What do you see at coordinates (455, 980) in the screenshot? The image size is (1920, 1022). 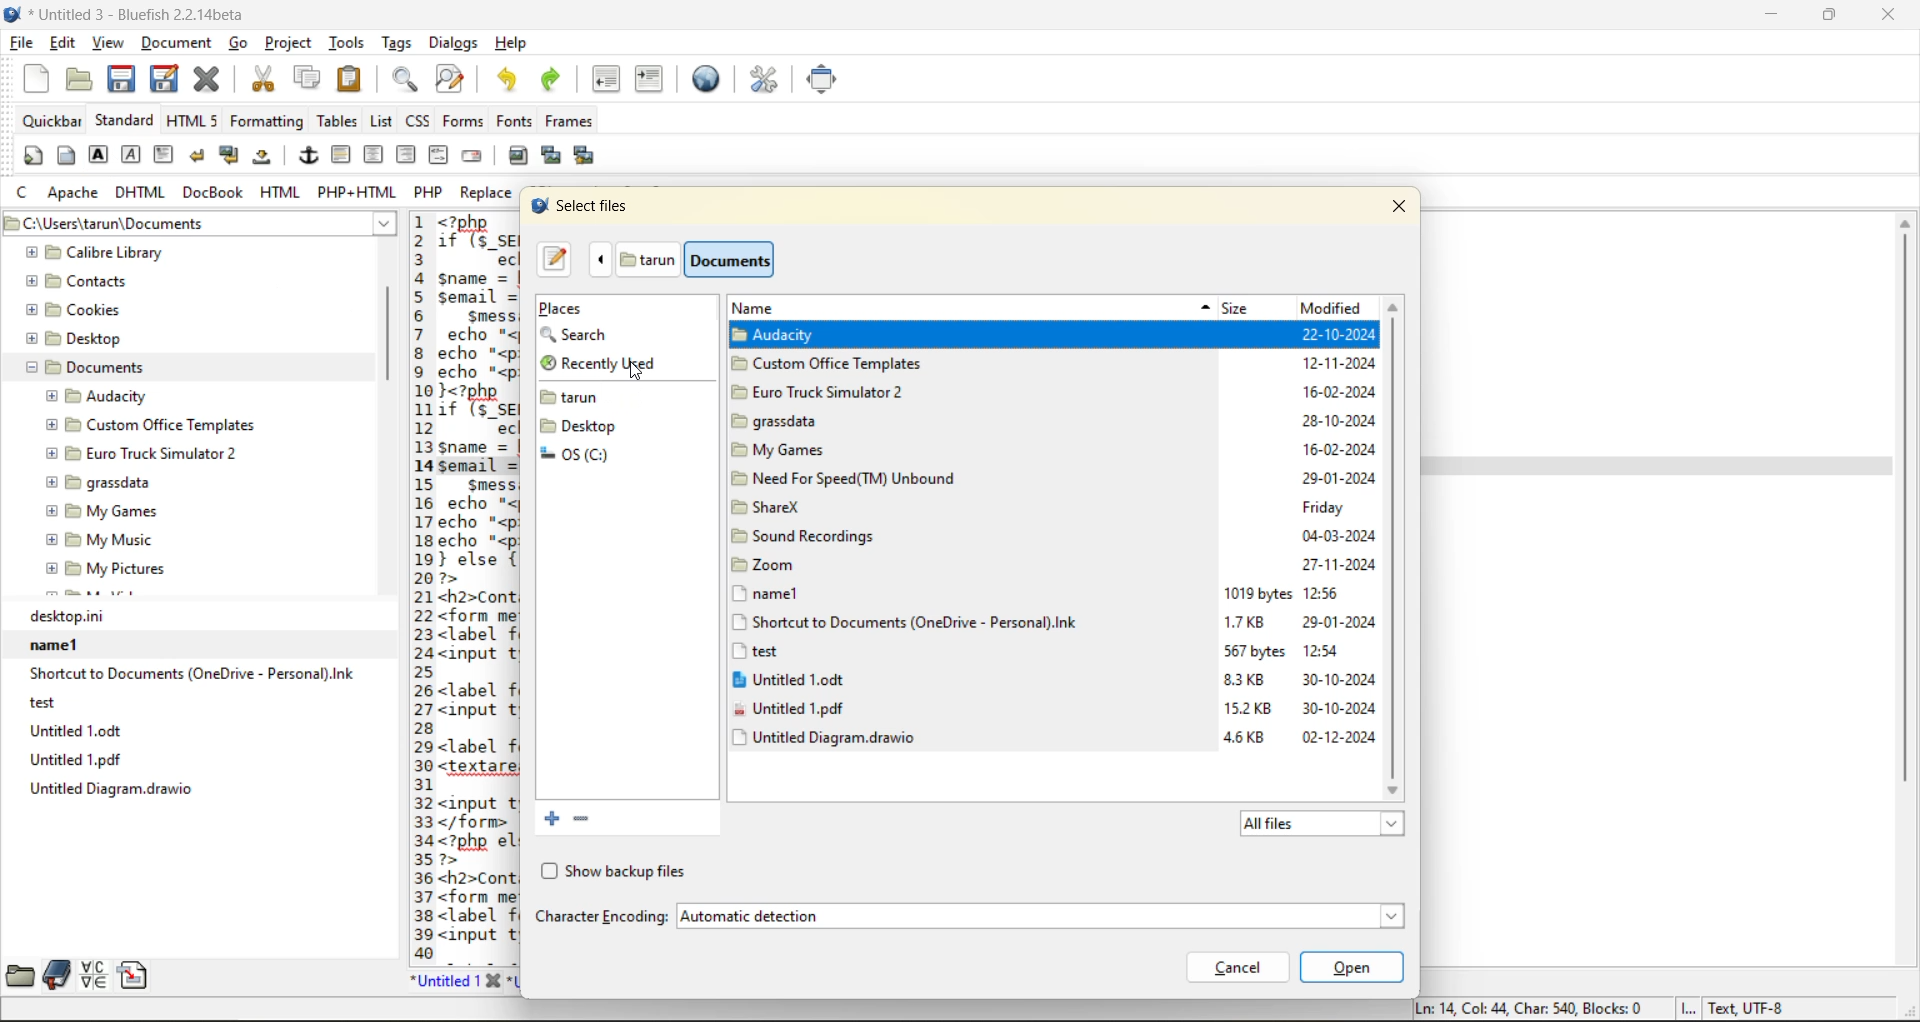 I see `untitled 1 tab` at bounding box center [455, 980].